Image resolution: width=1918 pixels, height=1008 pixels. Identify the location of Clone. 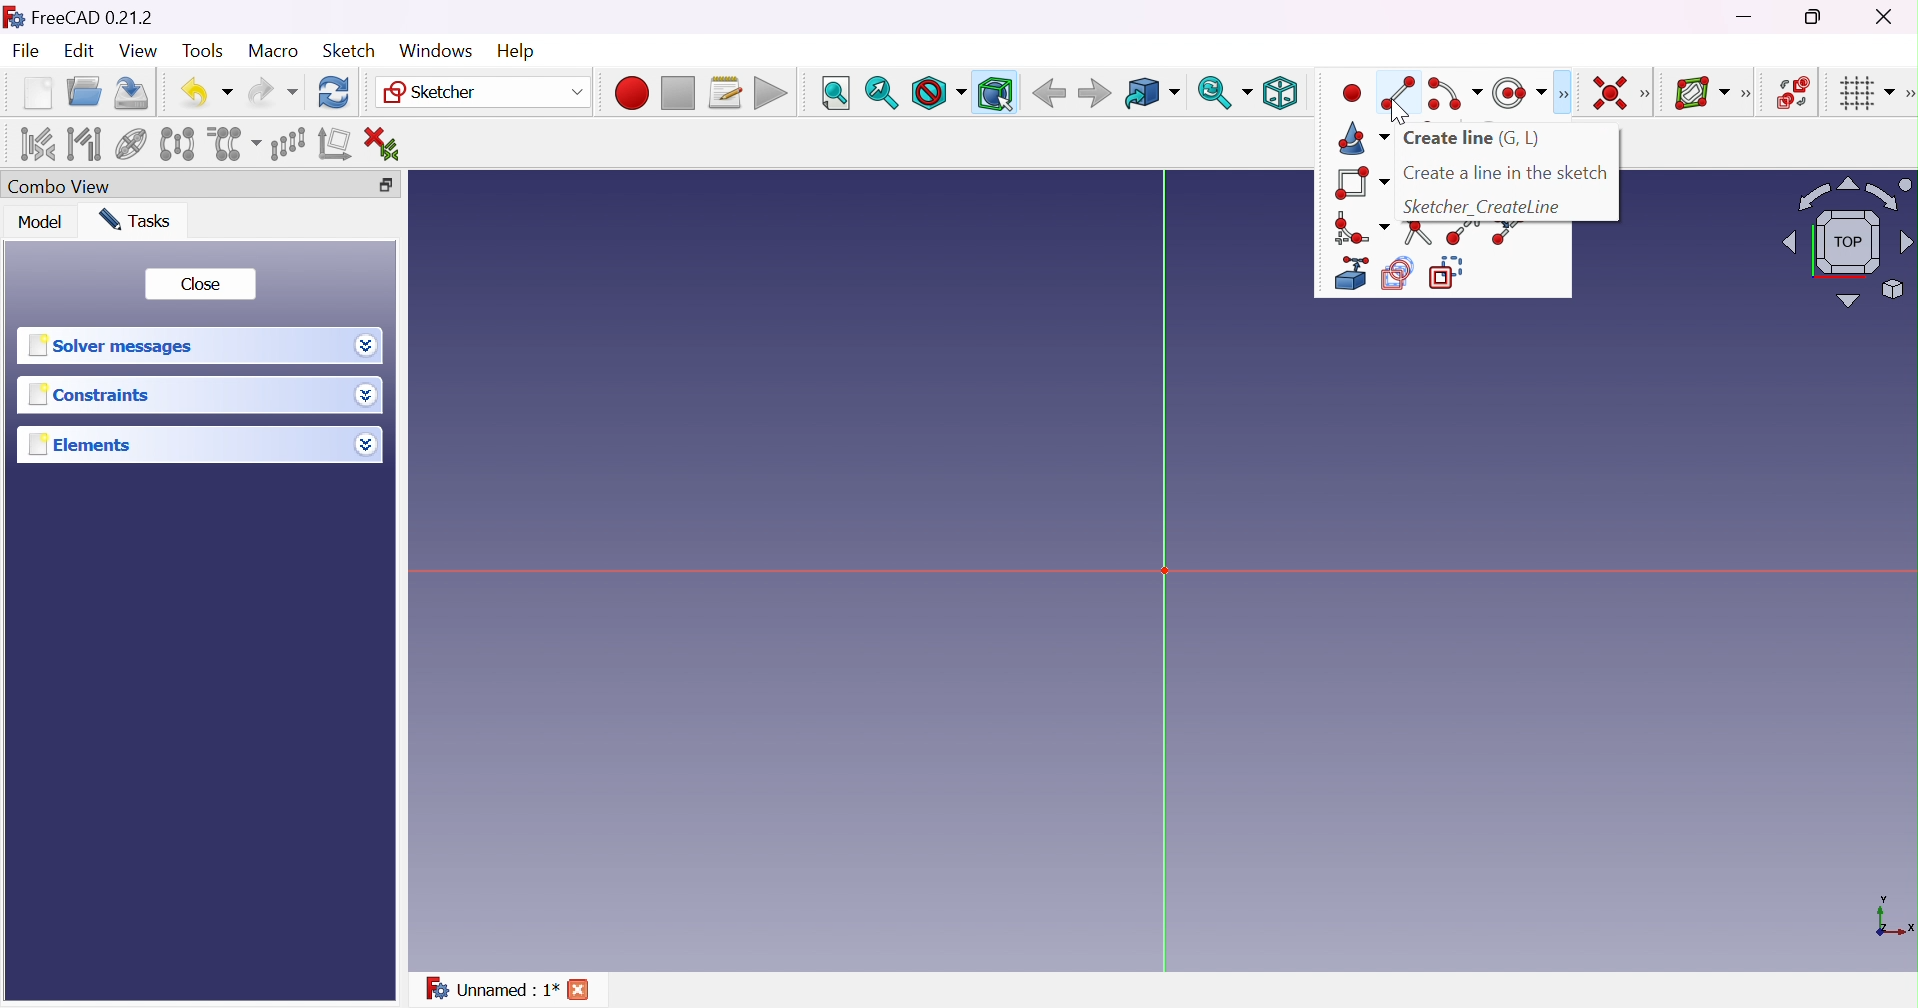
(234, 142).